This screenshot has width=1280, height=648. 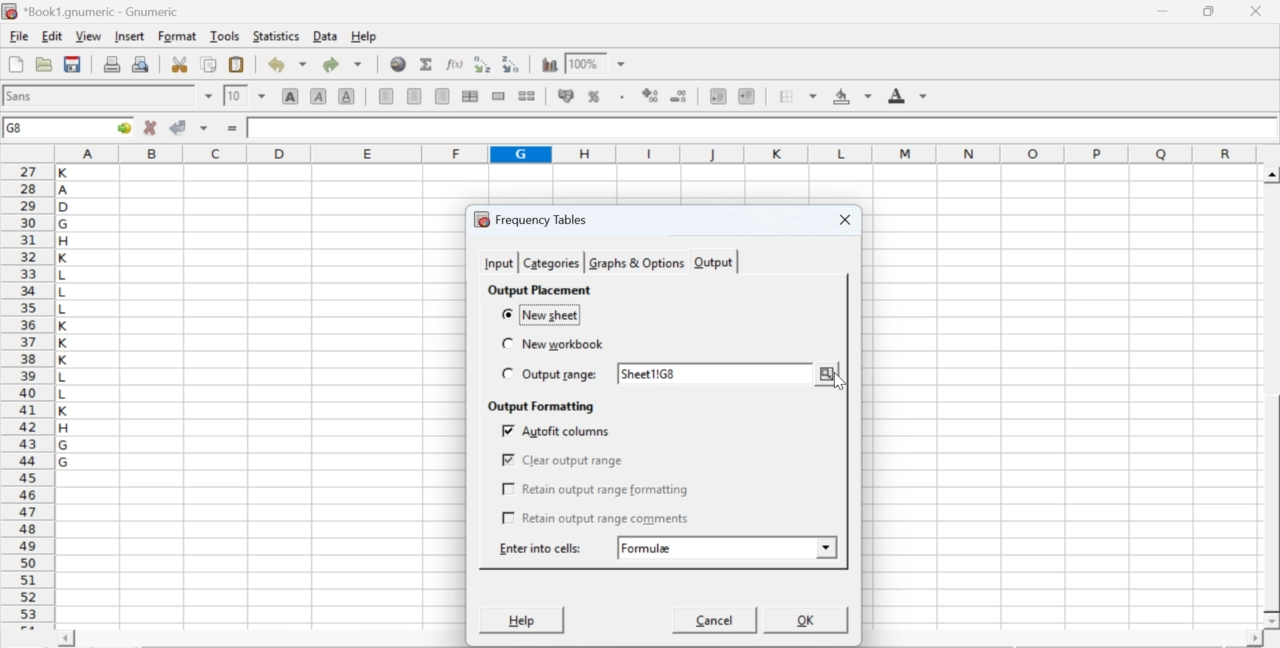 What do you see at coordinates (141, 63) in the screenshot?
I see `print preview` at bounding box center [141, 63].